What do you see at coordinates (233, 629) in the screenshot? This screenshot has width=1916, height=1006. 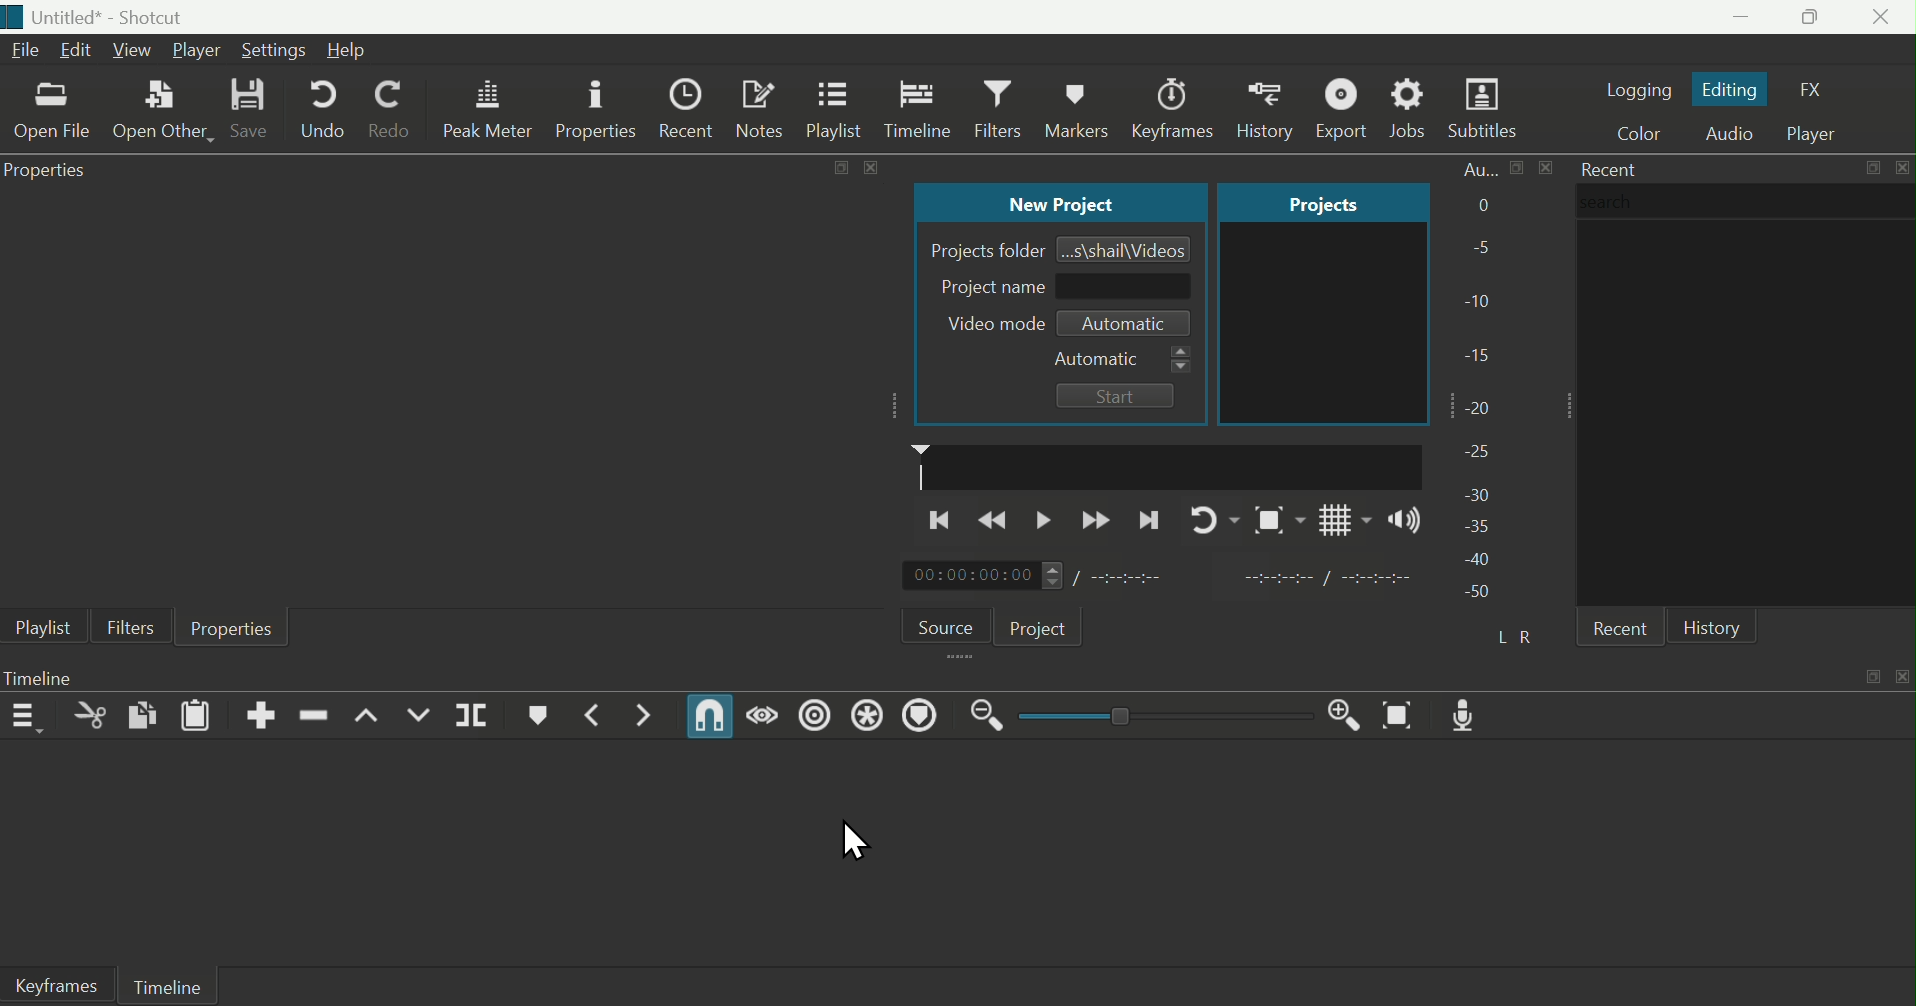 I see `Properties` at bounding box center [233, 629].